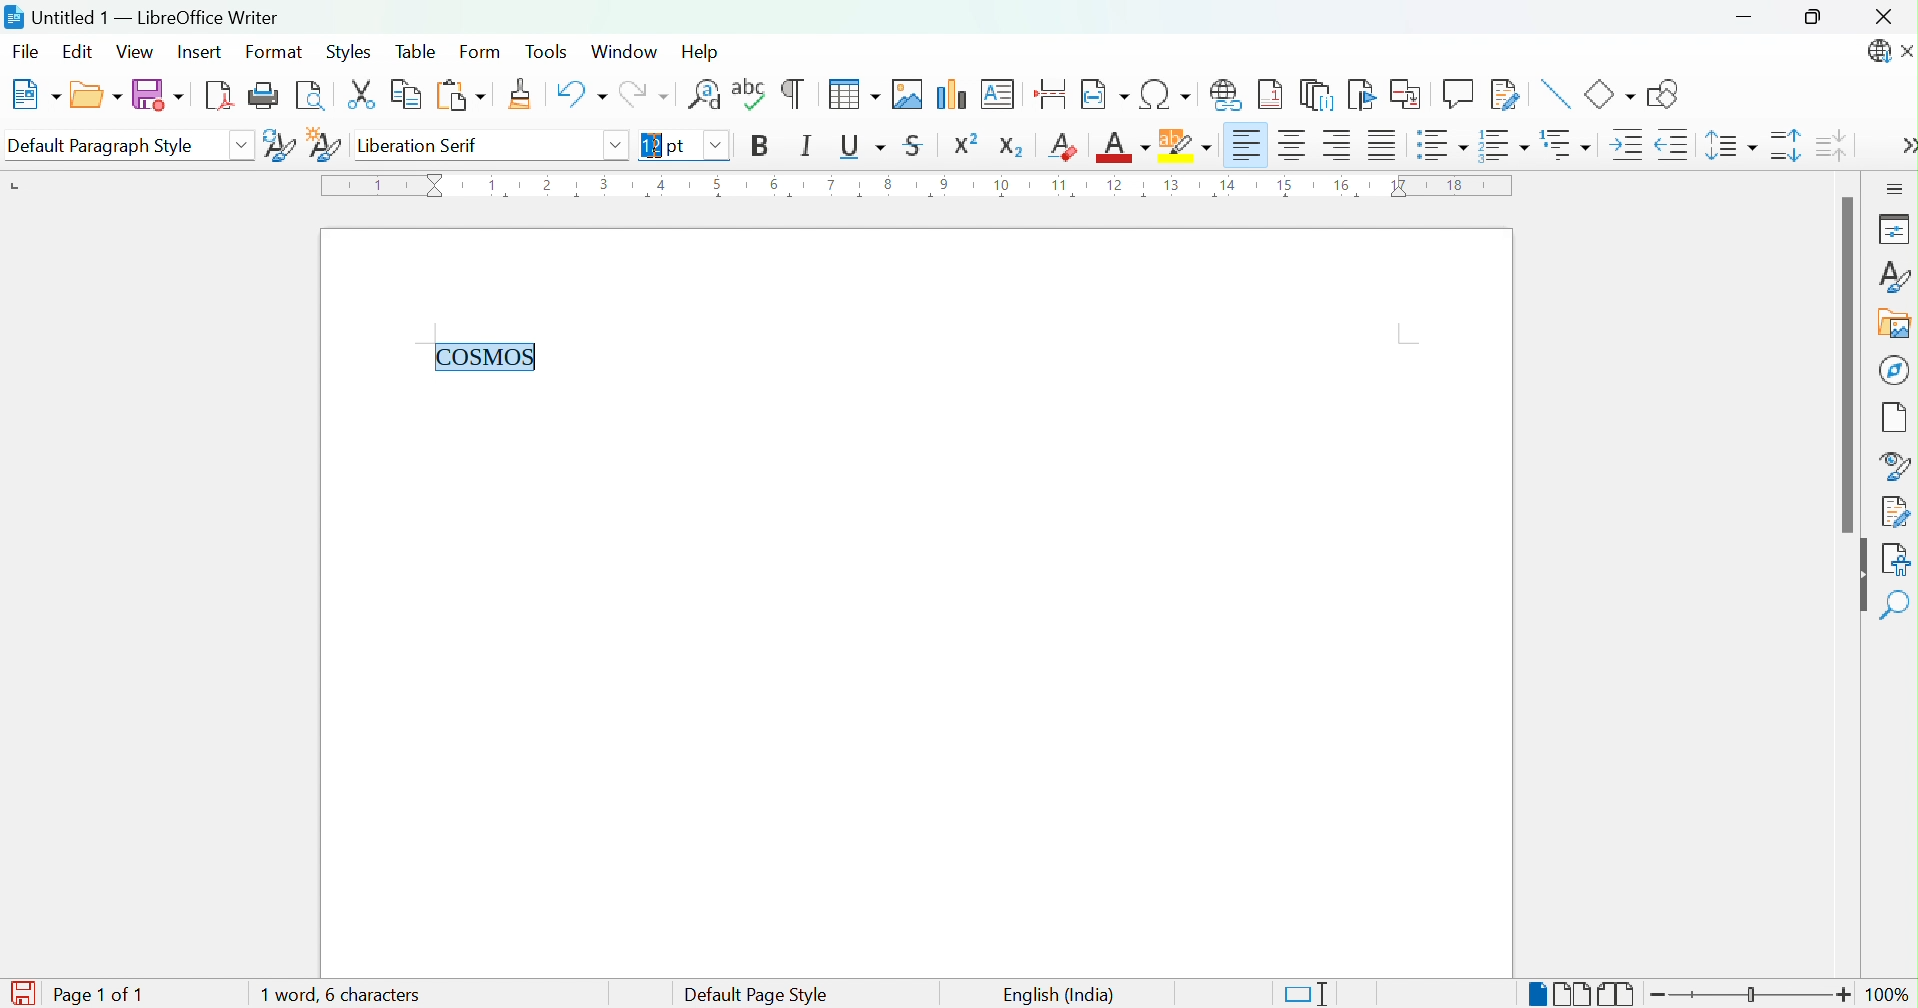 The height and width of the screenshot is (1008, 1918). What do you see at coordinates (1892, 228) in the screenshot?
I see `Properties` at bounding box center [1892, 228].